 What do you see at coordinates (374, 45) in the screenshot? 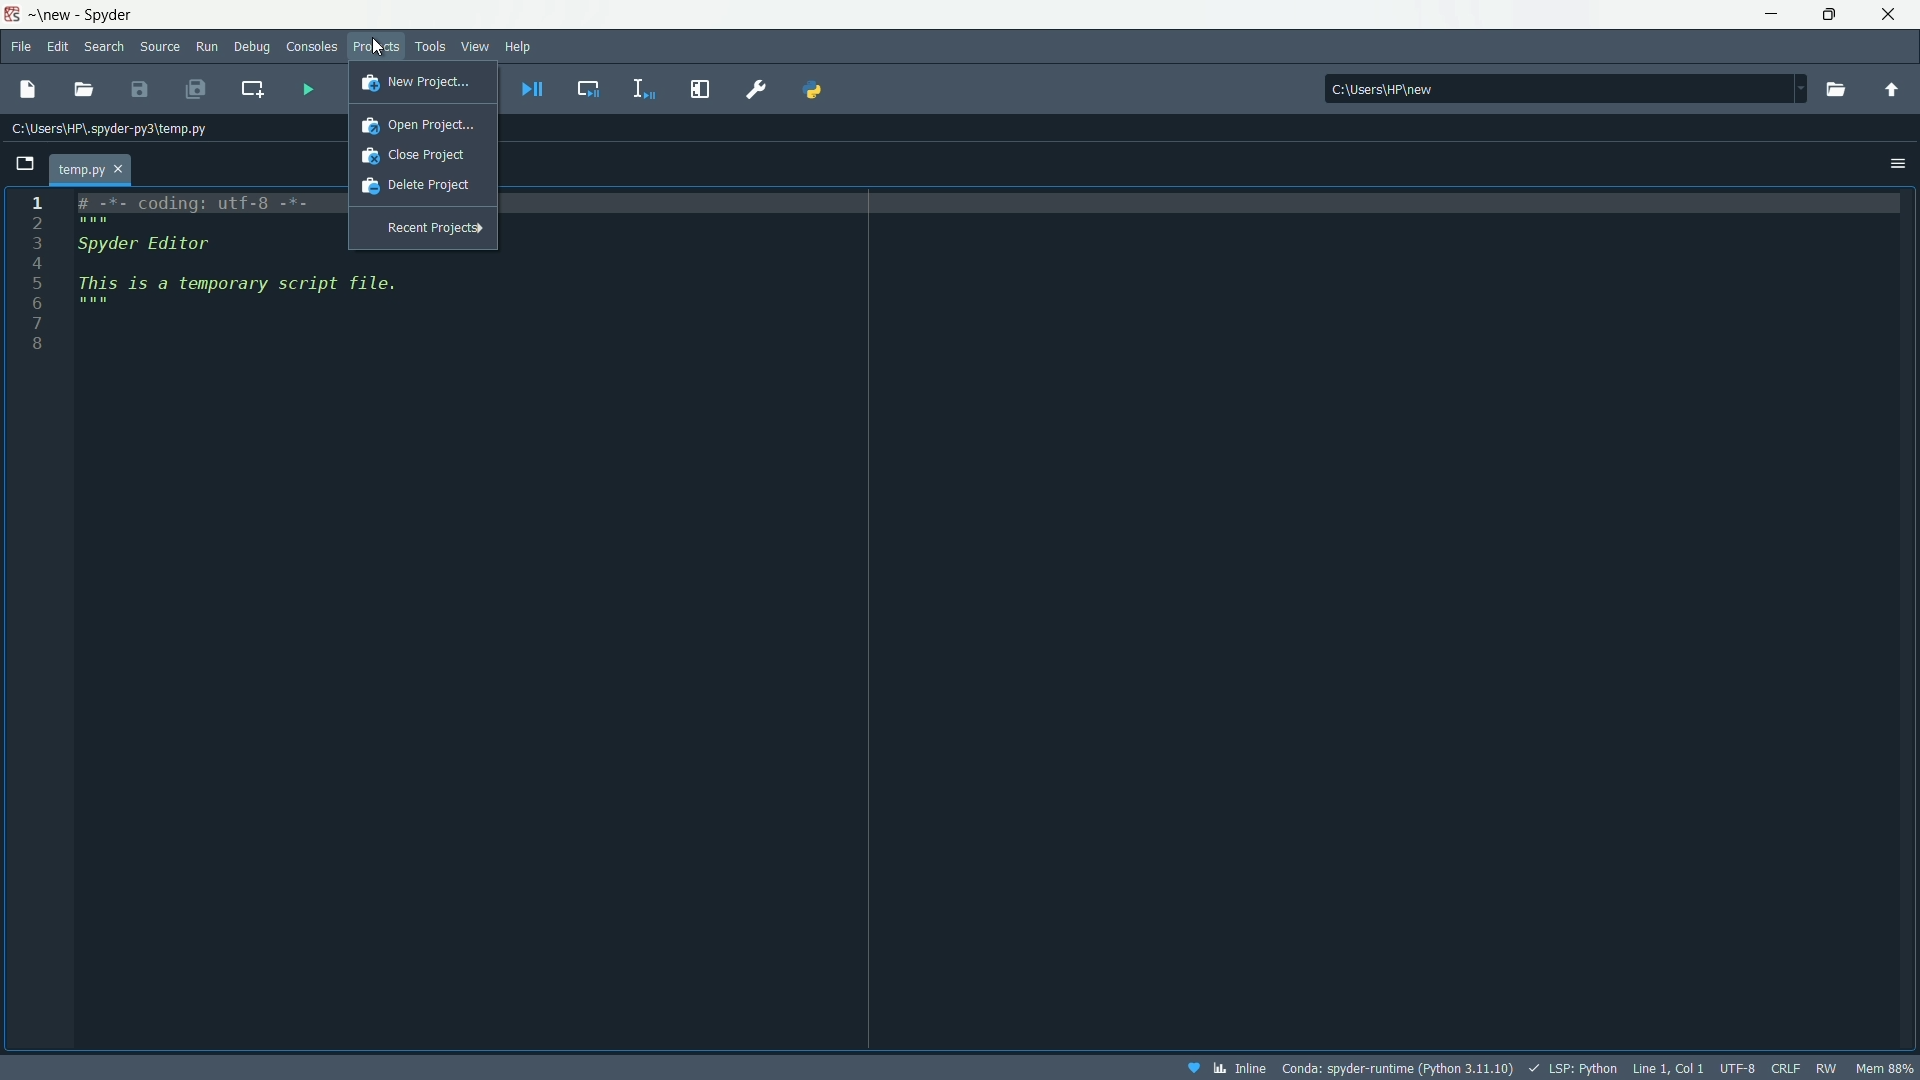
I see `Product menu` at bounding box center [374, 45].